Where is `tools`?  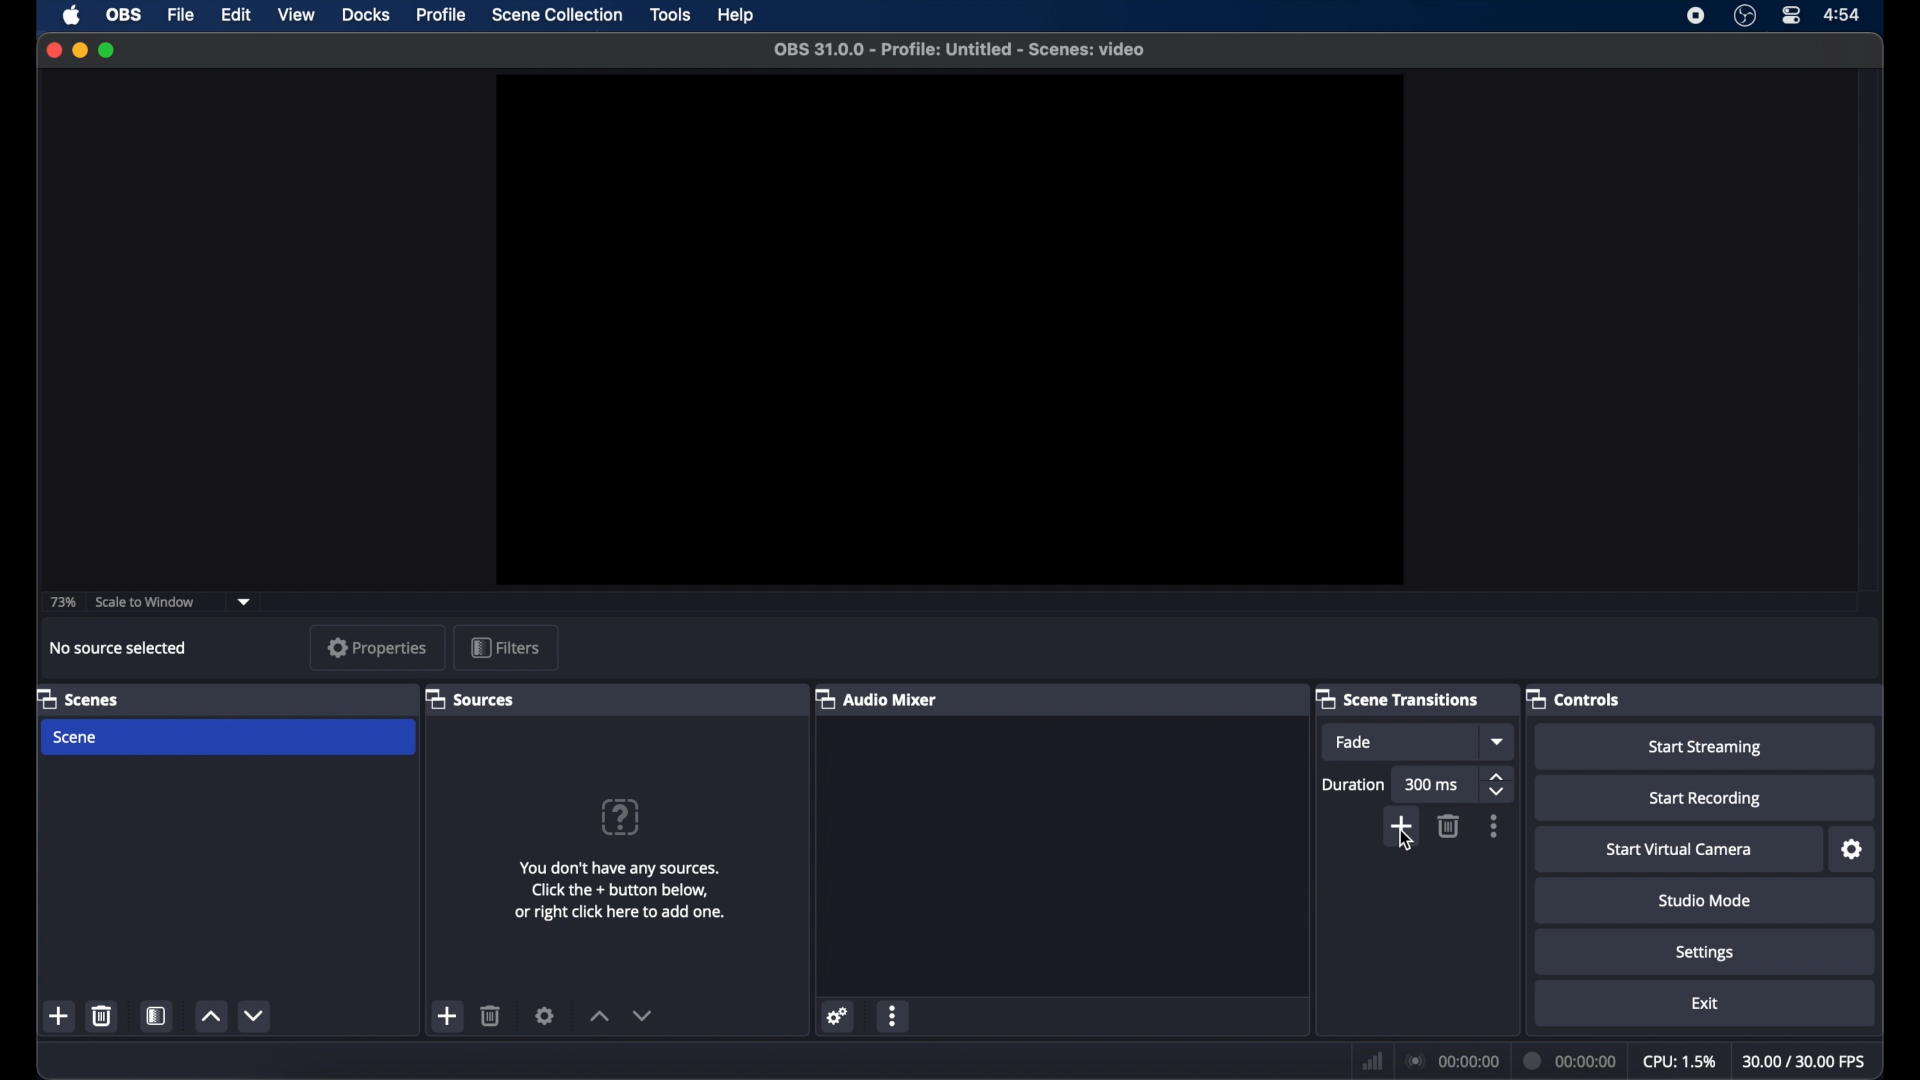
tools is located at coordinates (672, 15).